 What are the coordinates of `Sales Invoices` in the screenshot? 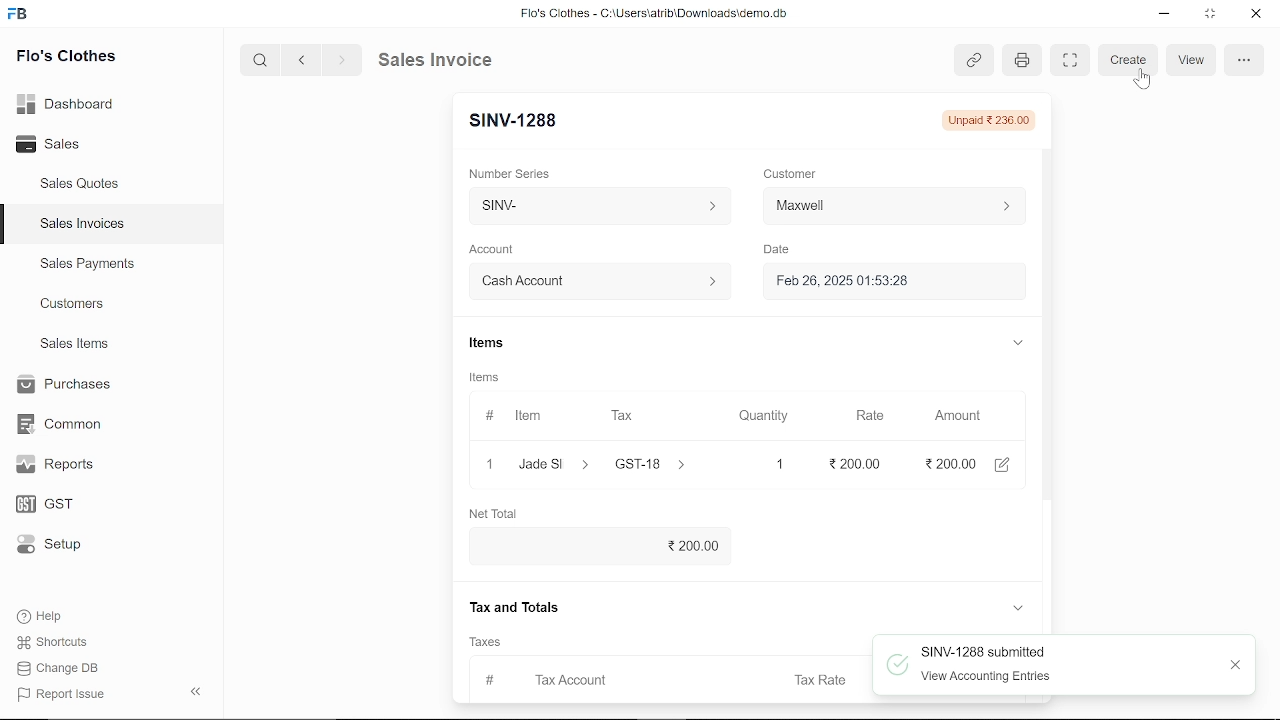 It's located at (89, 226).